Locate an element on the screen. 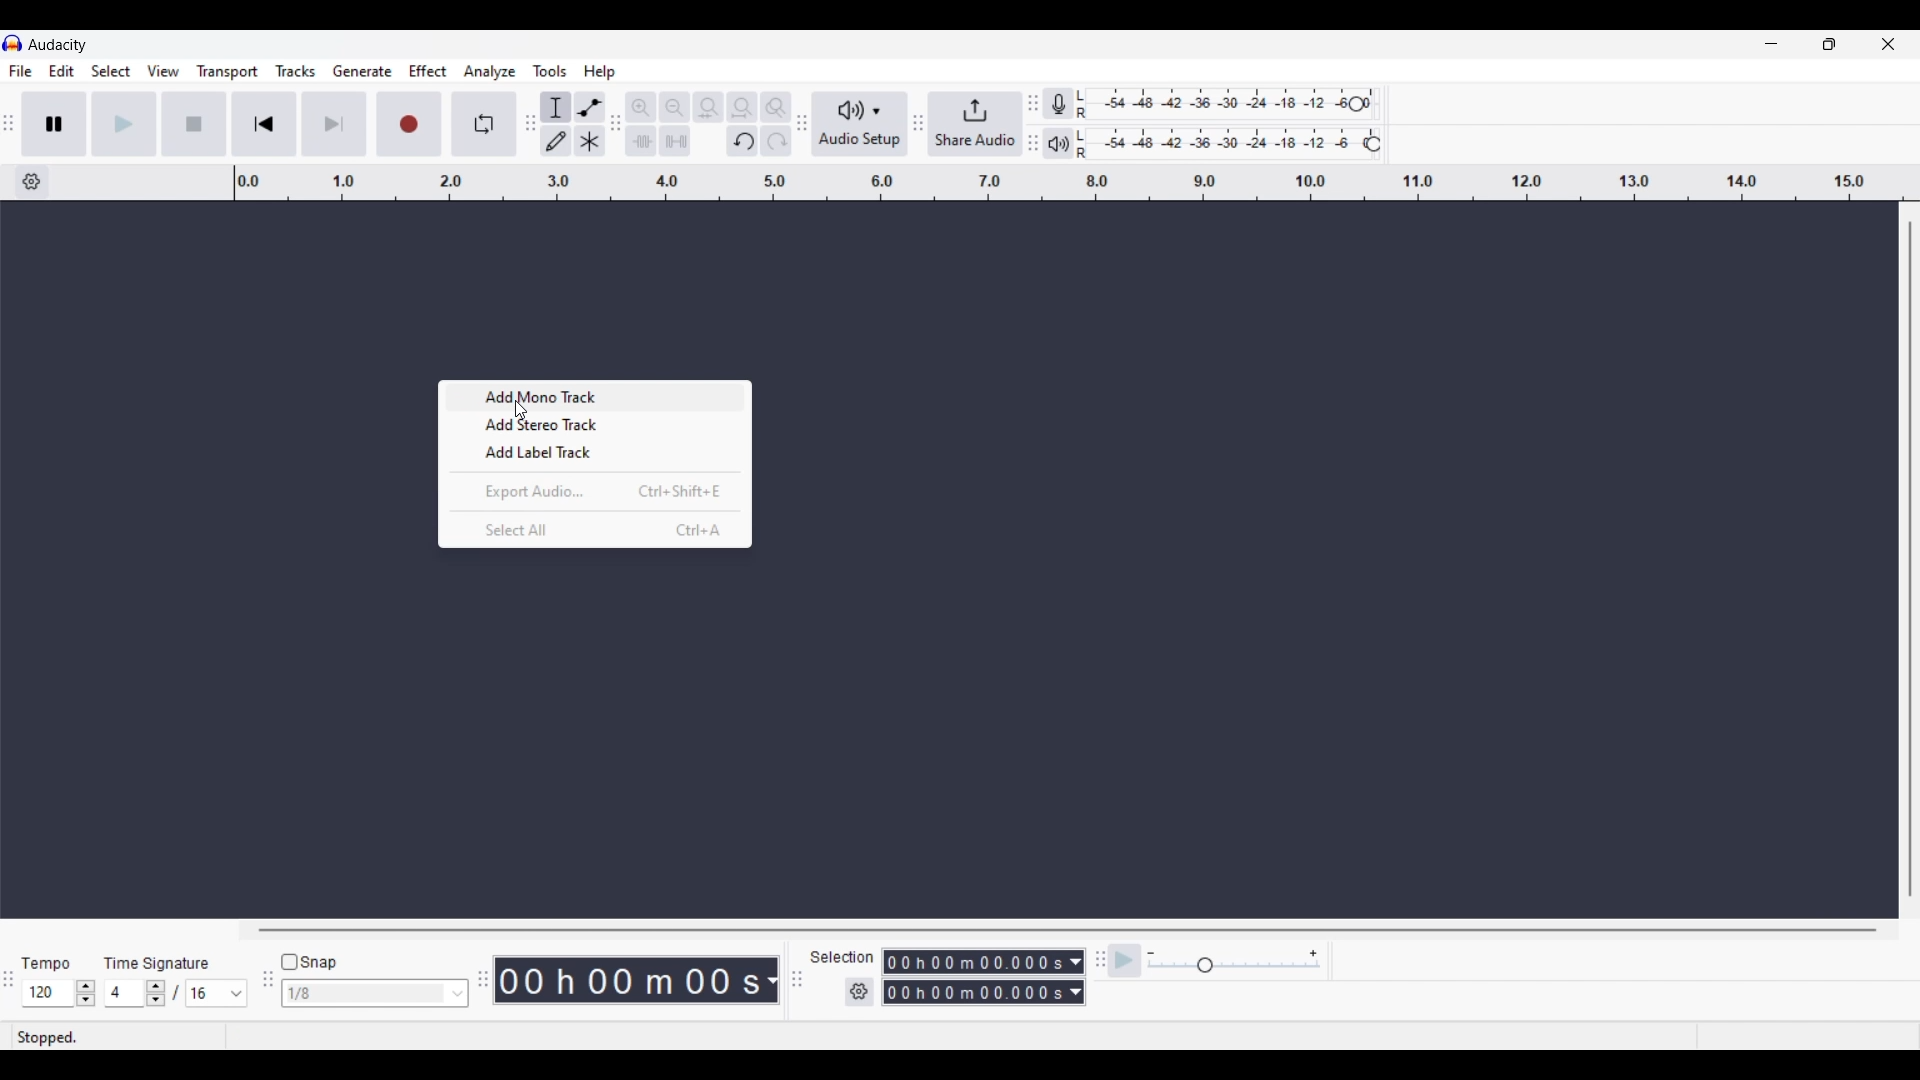 The image size is (1920, 1080). Selected time signature is located at coordinates (206, 994).